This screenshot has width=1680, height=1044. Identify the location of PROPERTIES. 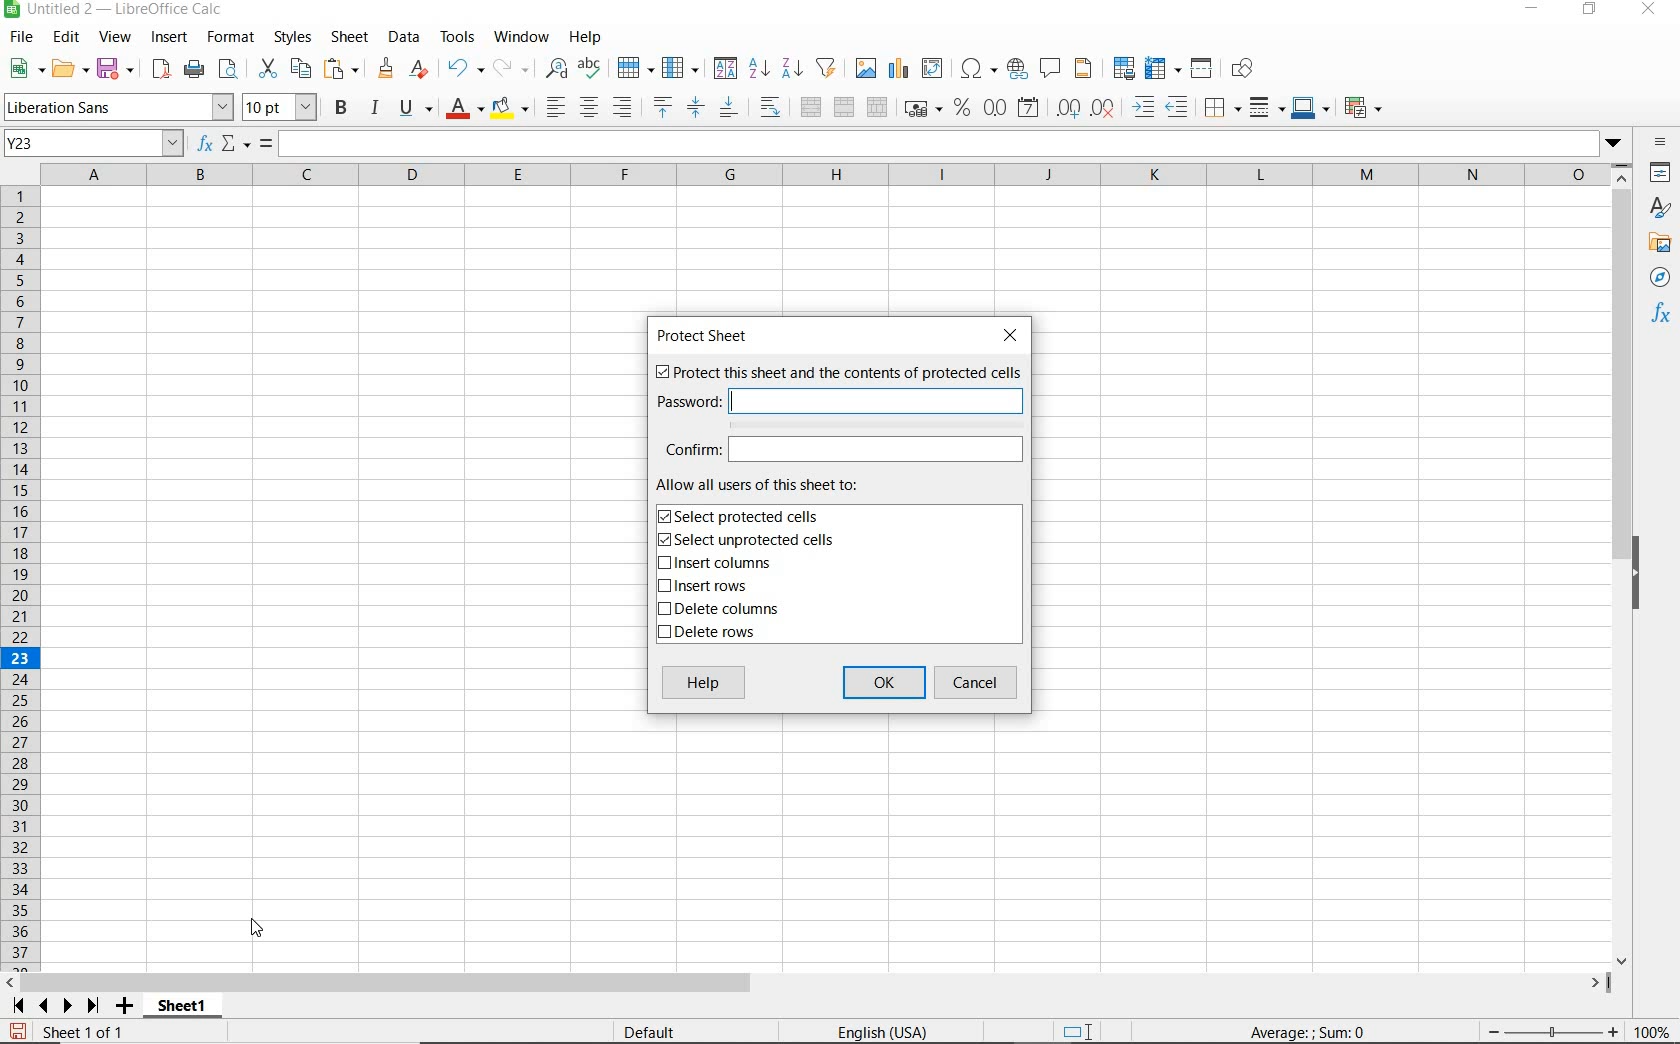
(1660, 174).